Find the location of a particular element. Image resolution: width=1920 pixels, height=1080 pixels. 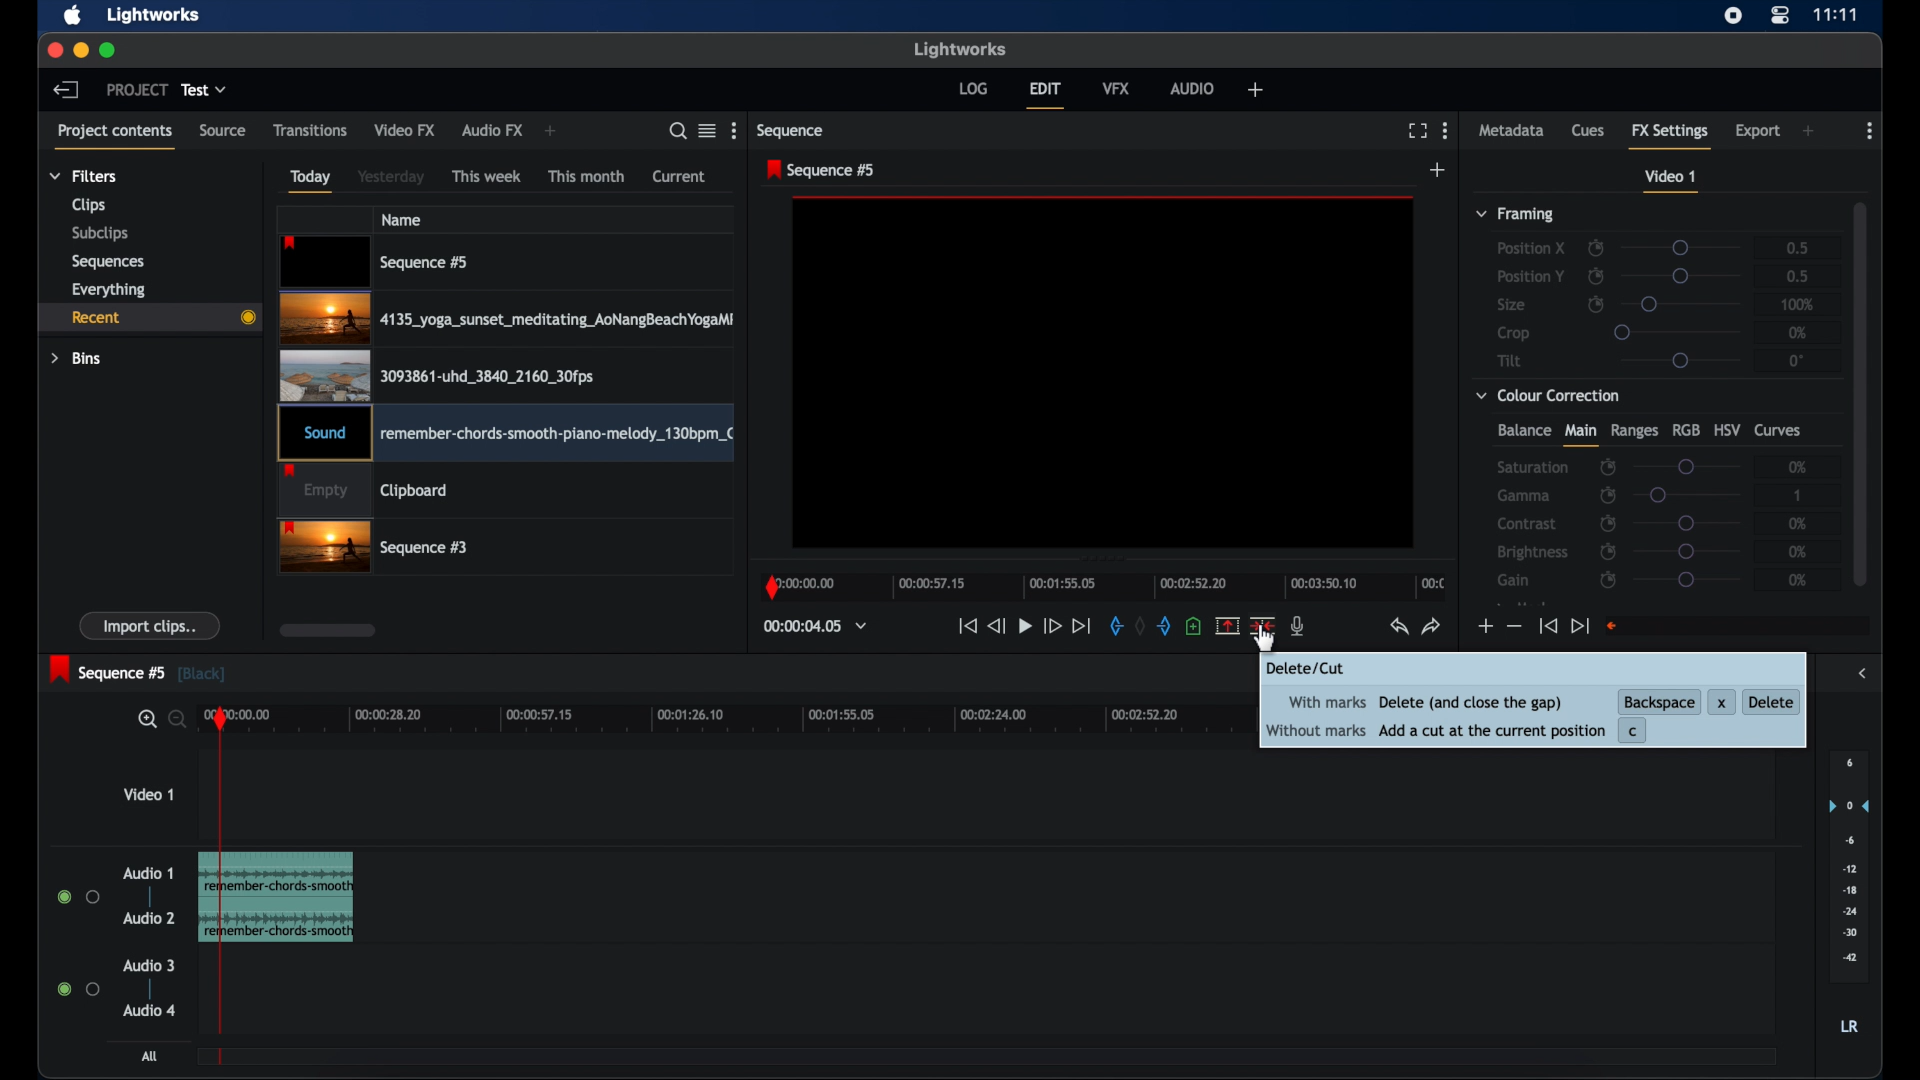

sequence 3 is located at coordinates (374, 549).